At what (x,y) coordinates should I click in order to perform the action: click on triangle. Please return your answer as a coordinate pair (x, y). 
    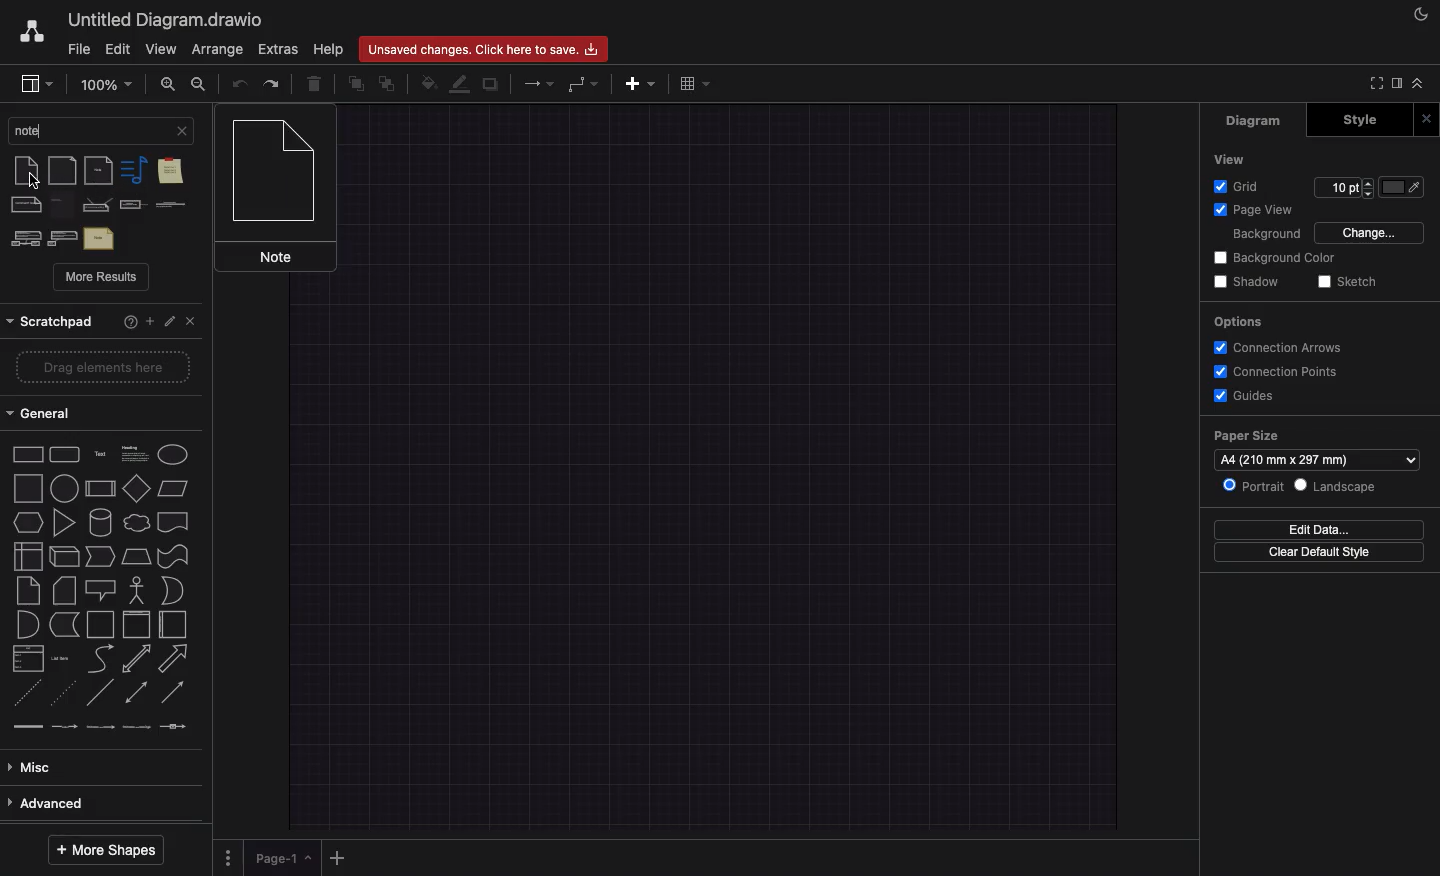
    Looking at the image, I should click on (67, 524).